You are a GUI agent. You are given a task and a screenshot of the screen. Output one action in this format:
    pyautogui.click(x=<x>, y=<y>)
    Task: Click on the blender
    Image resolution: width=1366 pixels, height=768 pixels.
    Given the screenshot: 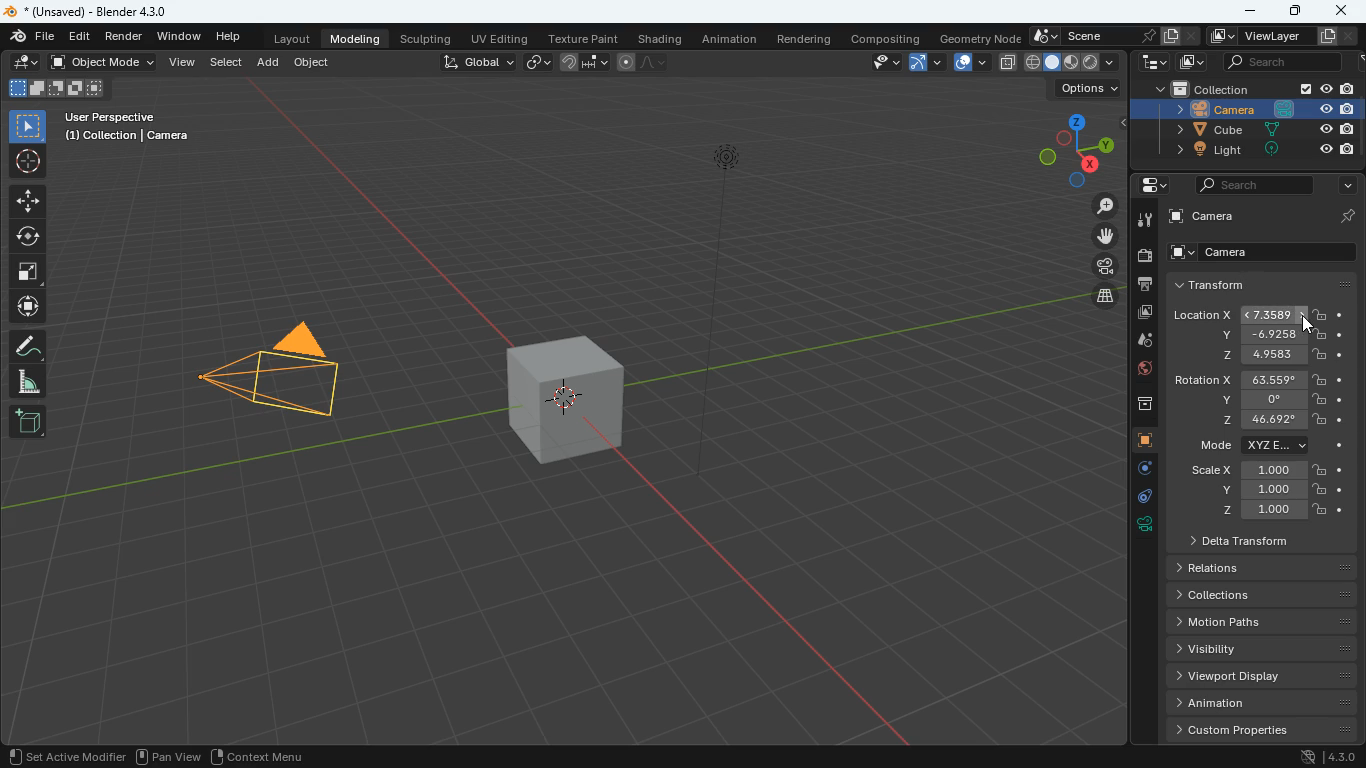 What is the action you would take?
    pyautogui.click(x=97, y=13)
    